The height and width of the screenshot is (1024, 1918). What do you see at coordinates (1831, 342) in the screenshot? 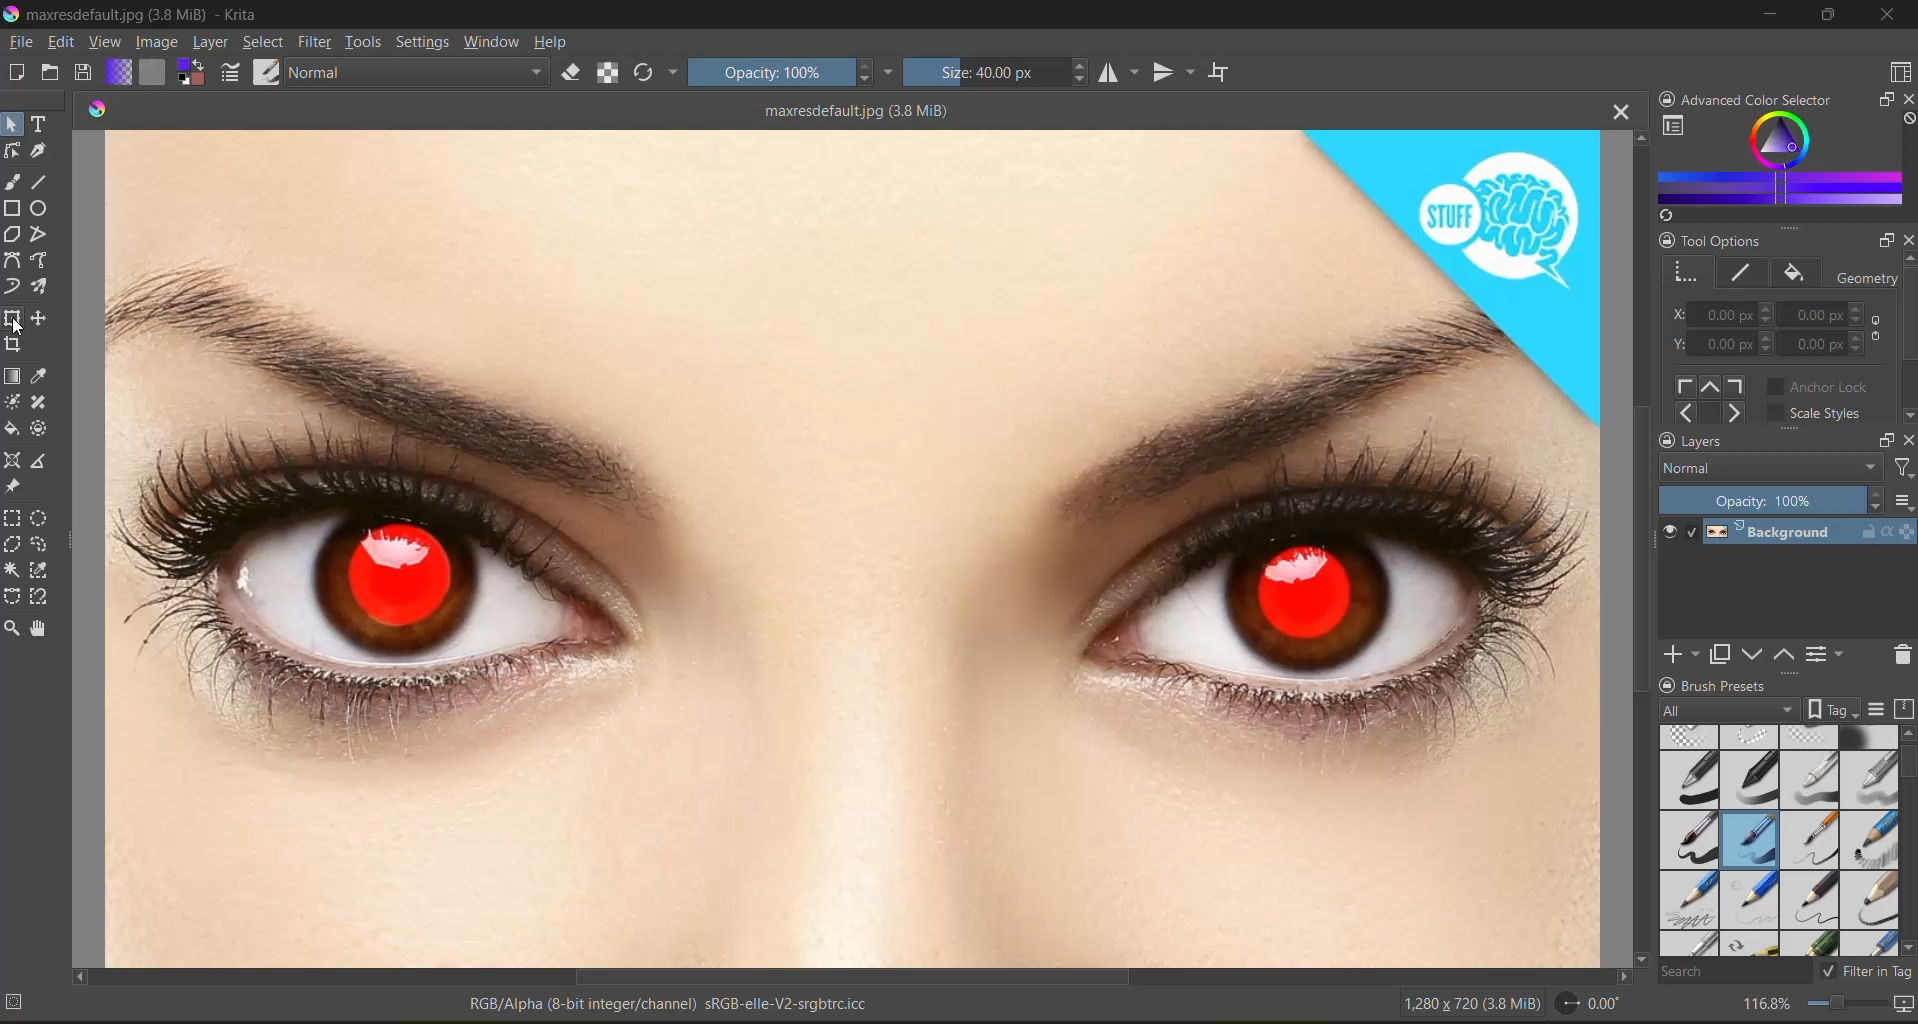
I see `xy axis` at bounding box center [1831, 342].